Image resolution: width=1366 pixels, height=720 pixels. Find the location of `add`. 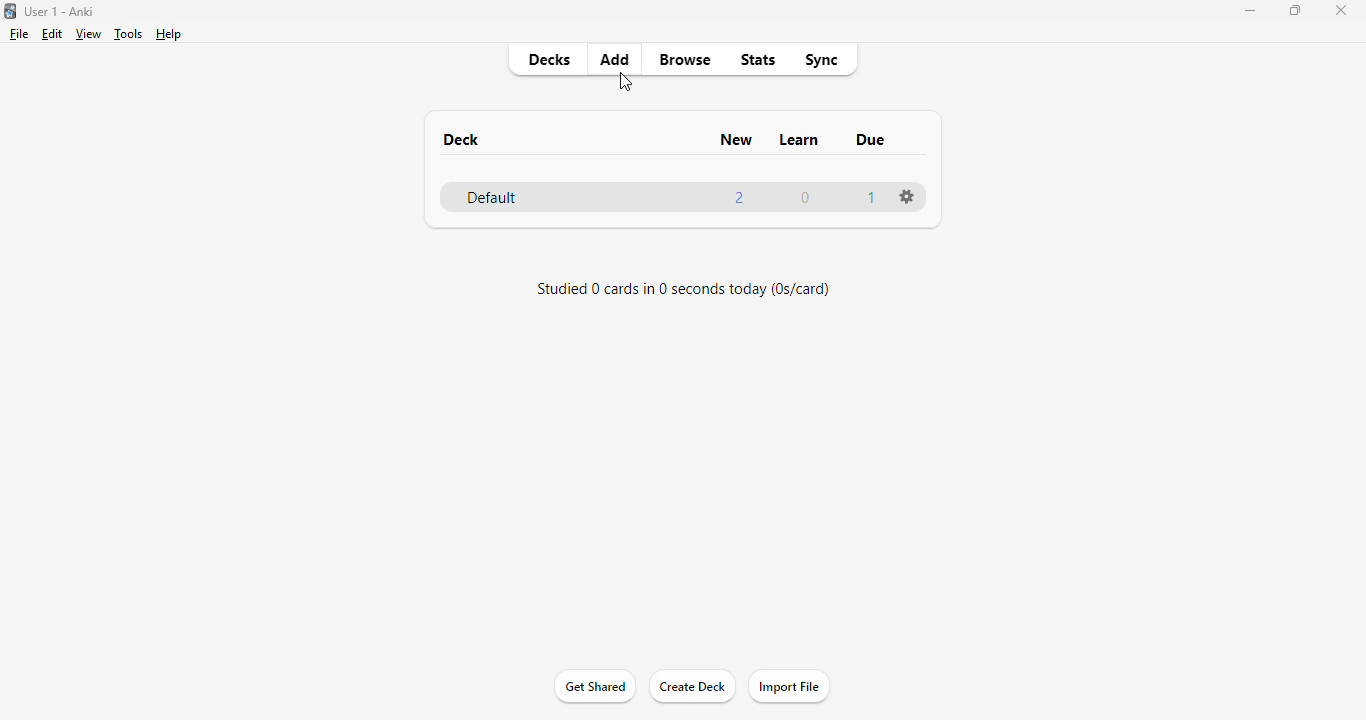

add is located at coordinates (615, 59).